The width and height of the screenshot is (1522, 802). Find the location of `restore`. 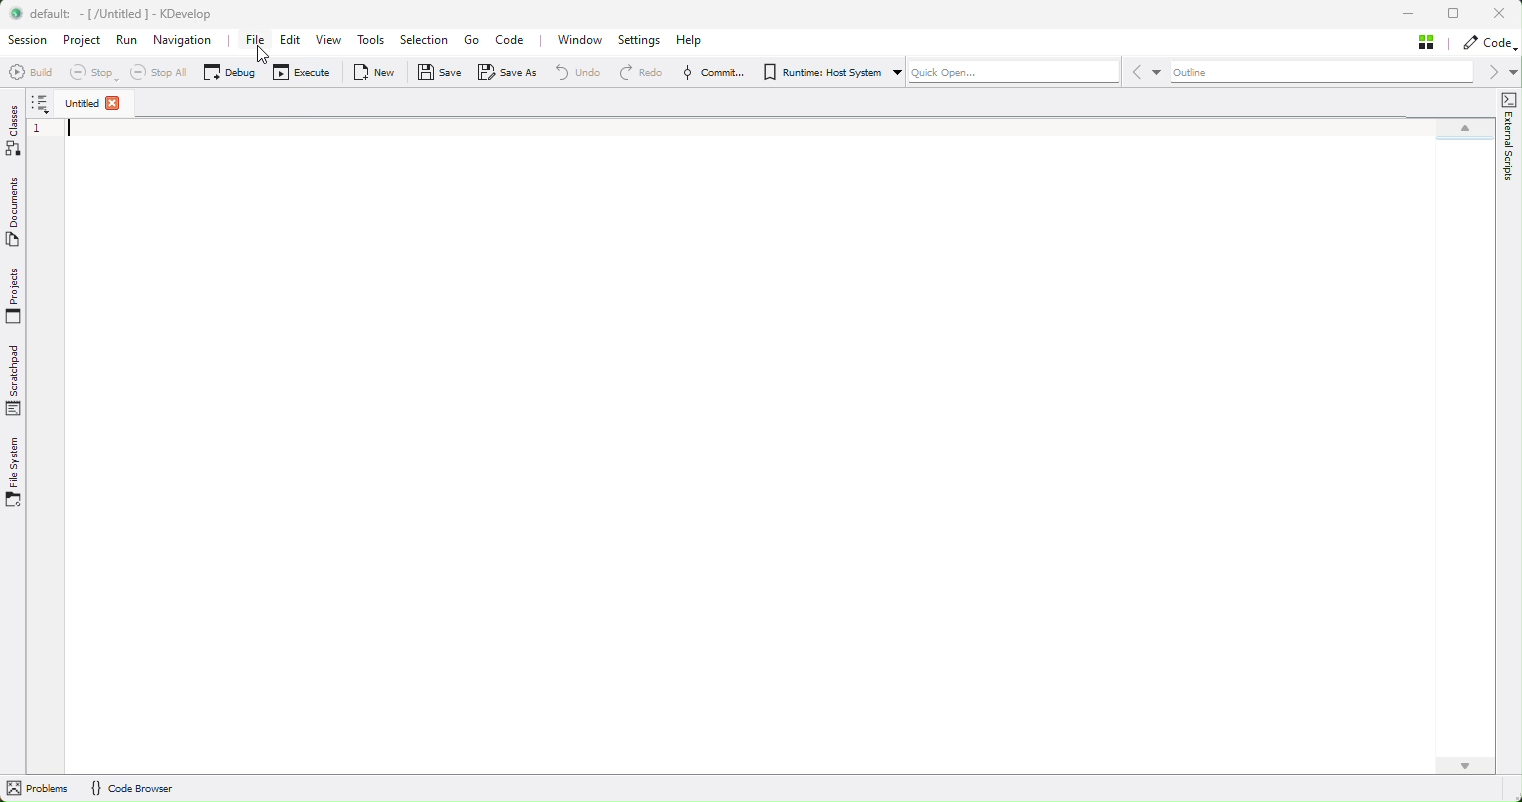

restore is located at coordinates (1460, 15).